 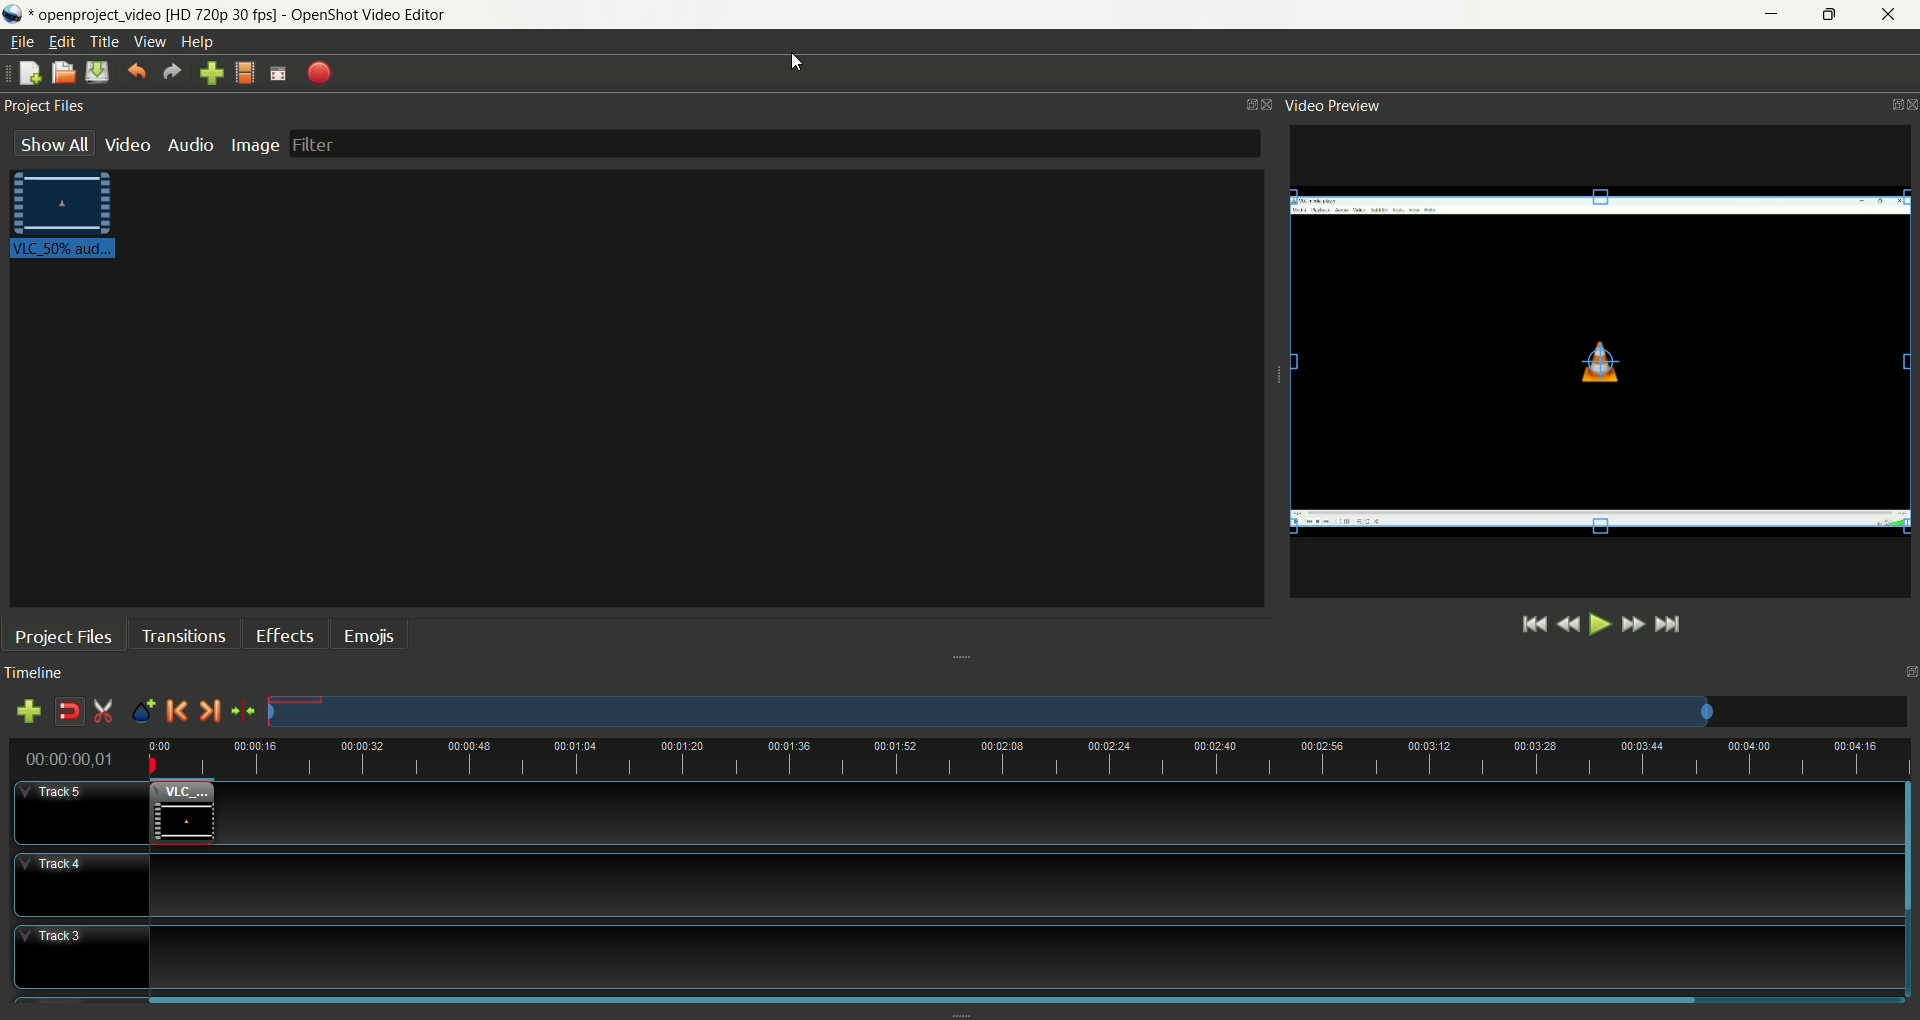 I want to click on zoom factor, so click(x=1087, y=712).